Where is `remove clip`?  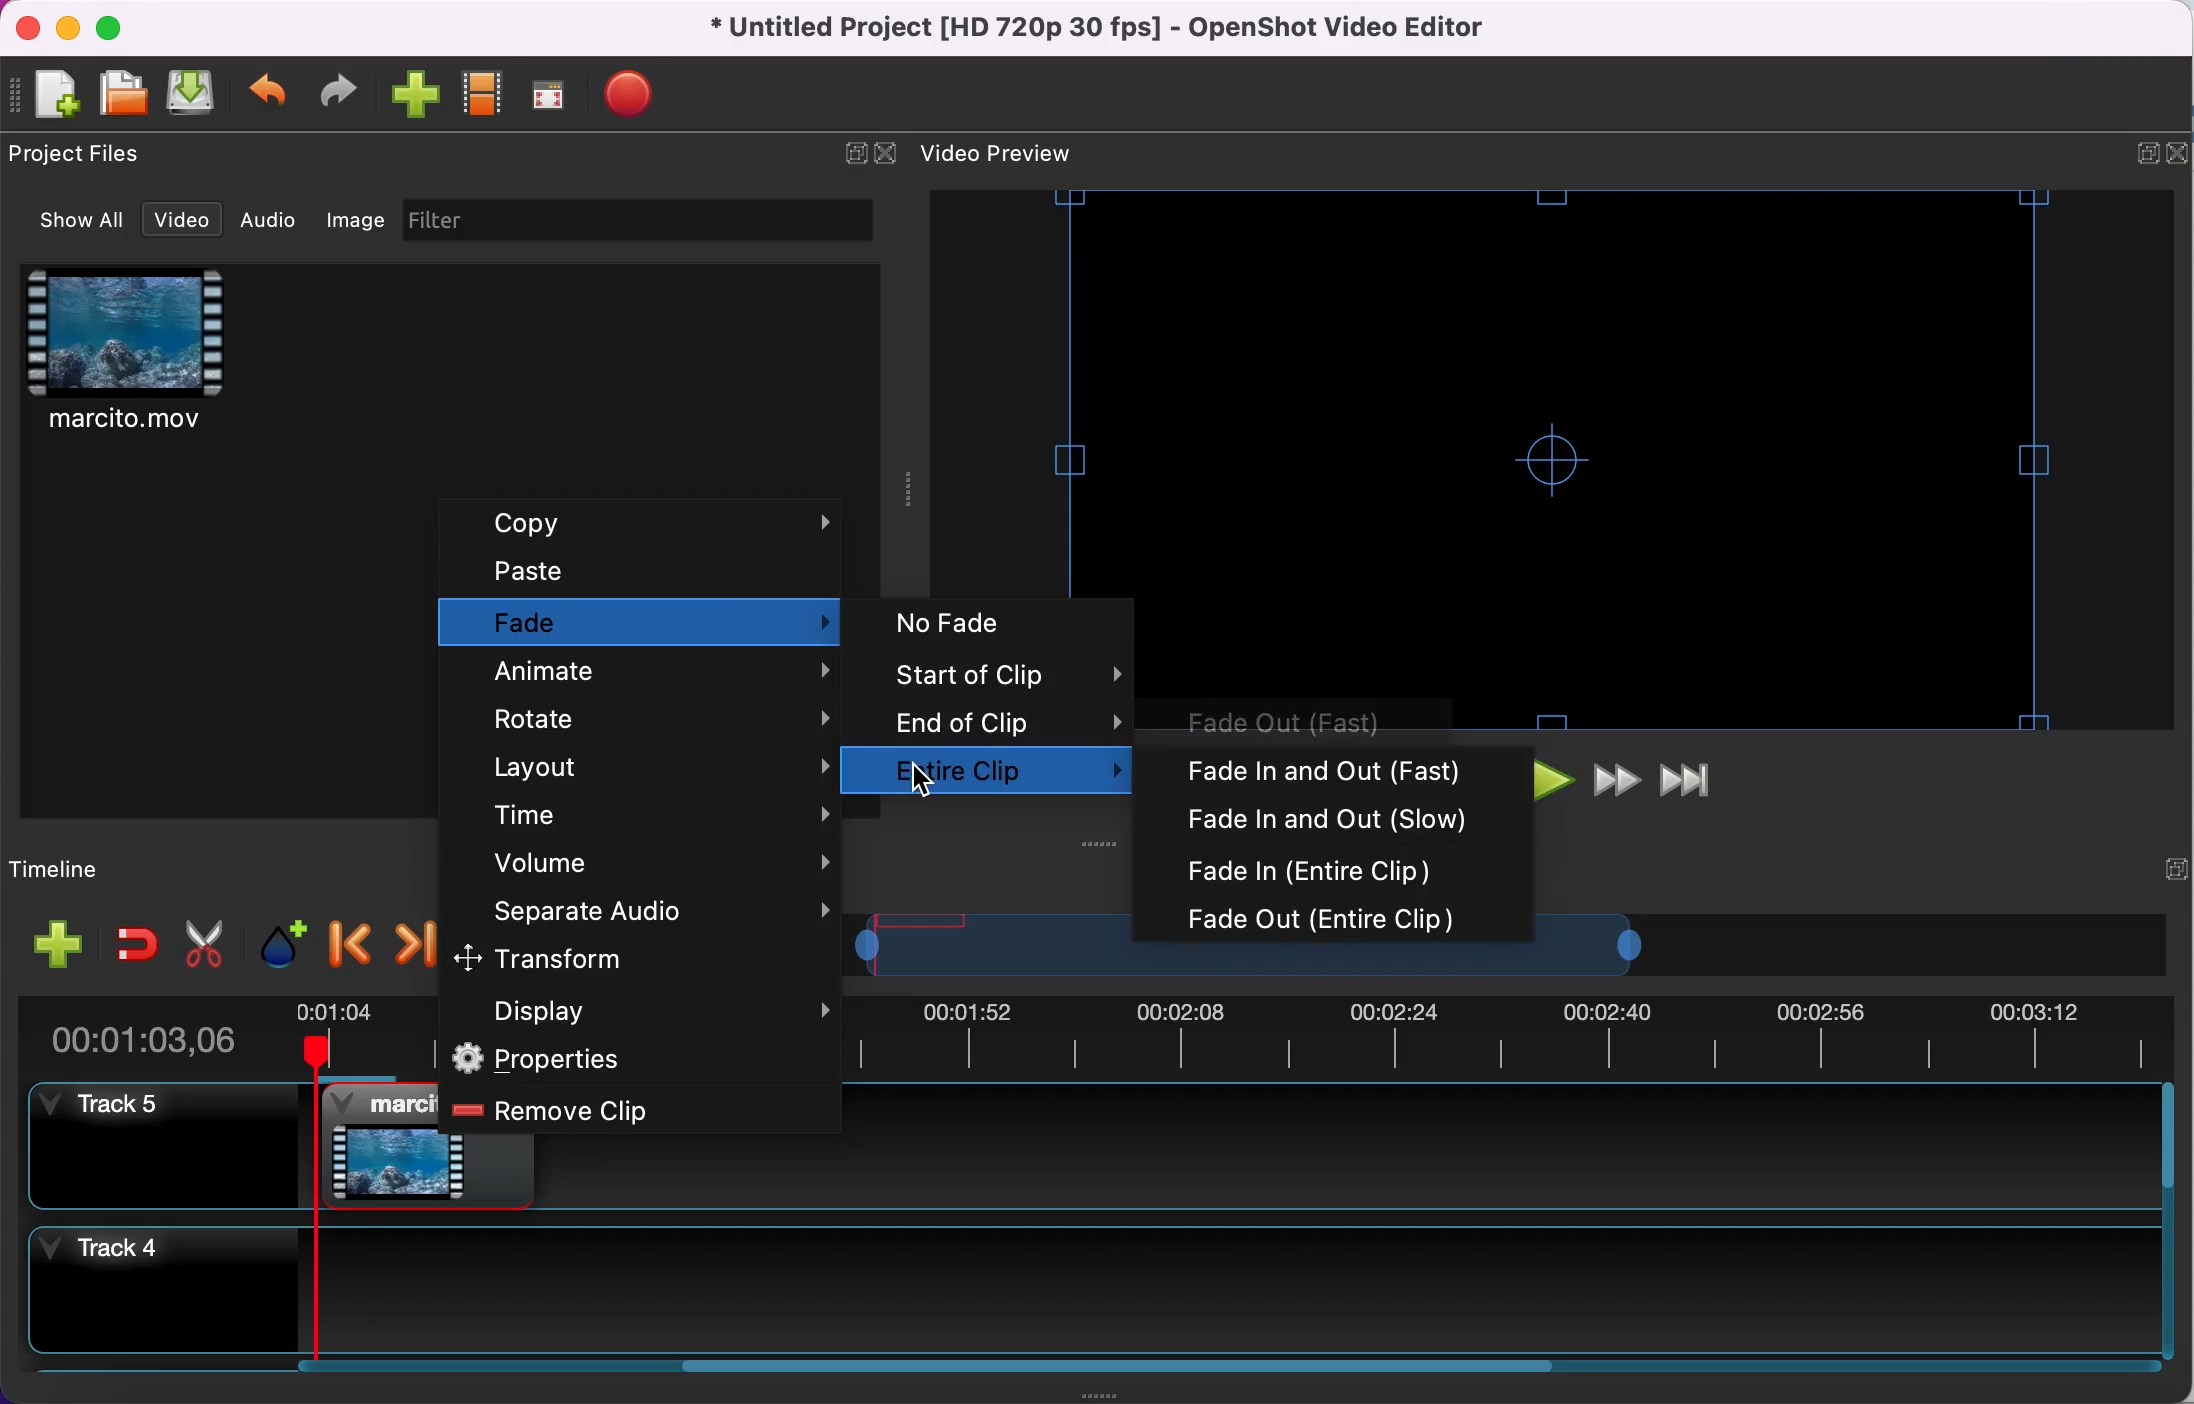 remove clip is located at coordinates (609, 1111).